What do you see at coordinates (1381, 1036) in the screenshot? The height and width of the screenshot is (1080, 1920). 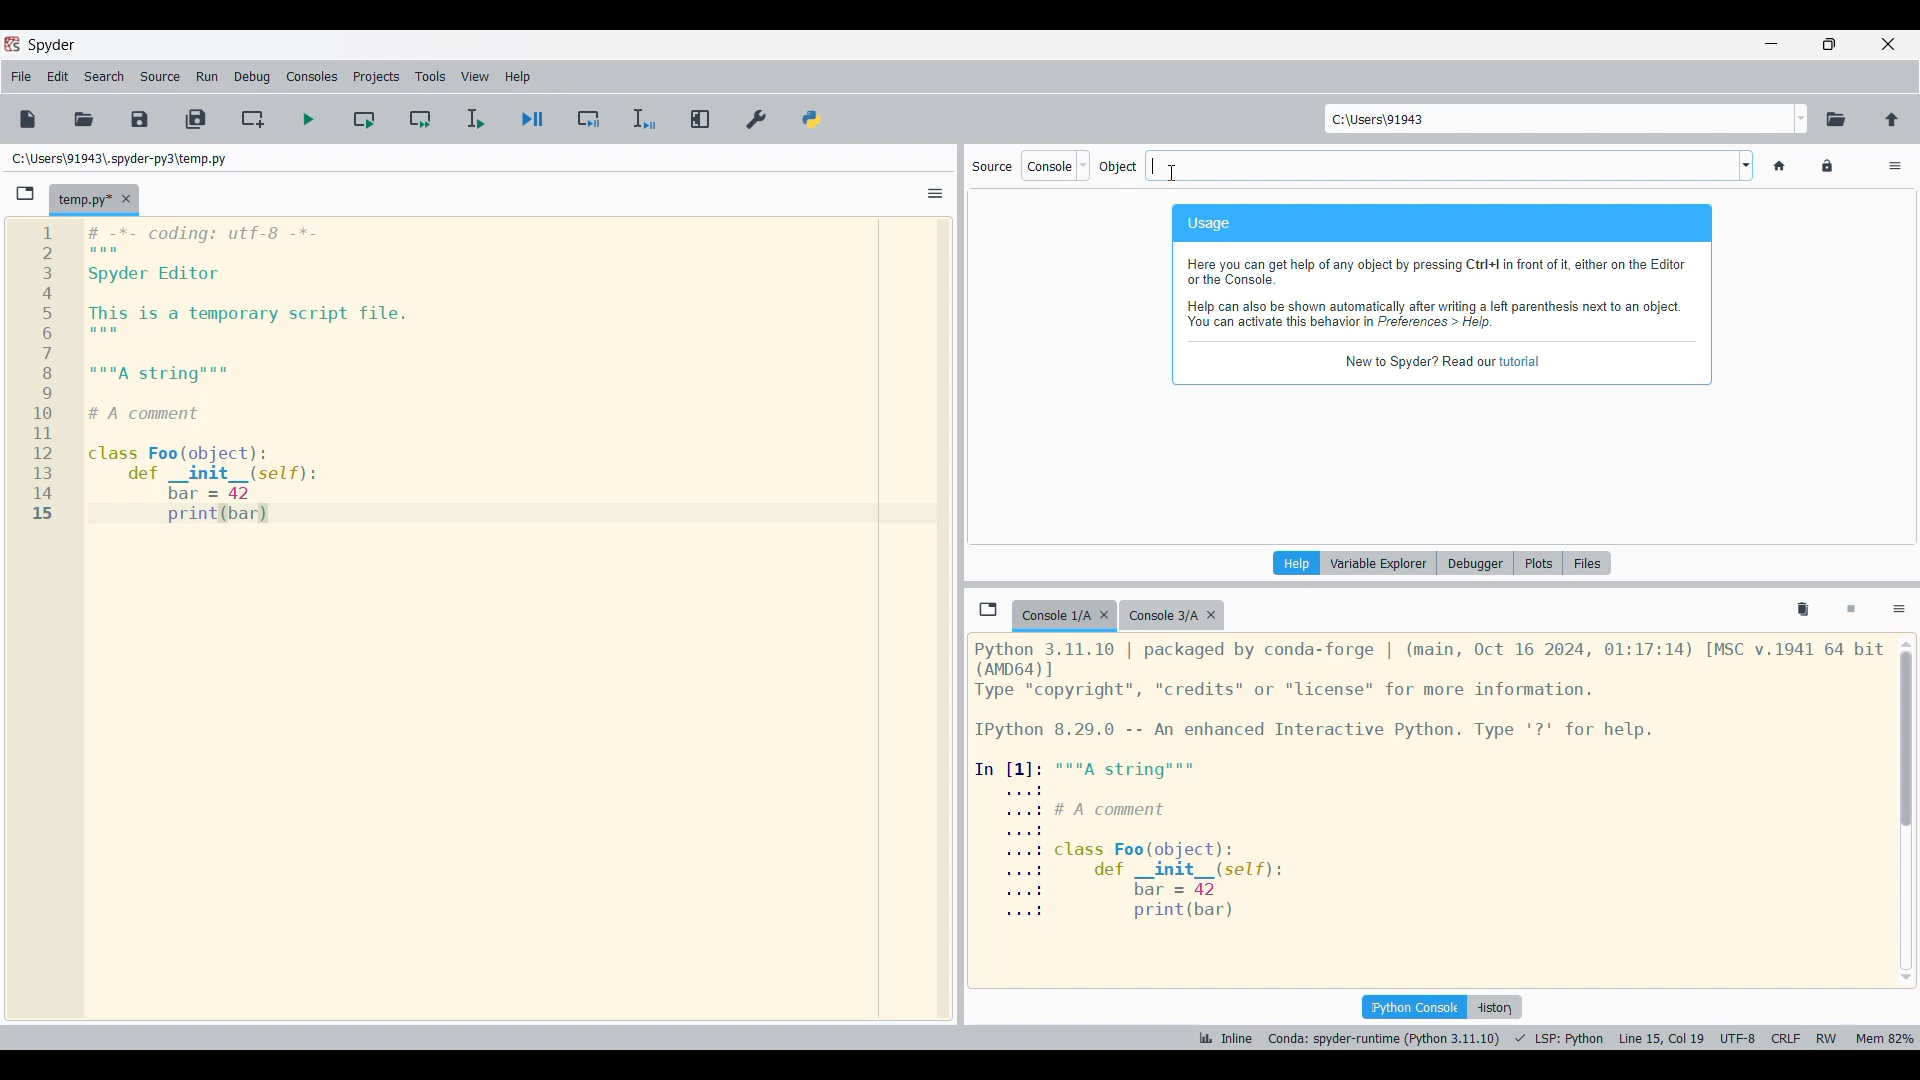 I see `Canada: spyder-runtime (Python 3.11.10)` at bounding box center [1381, 1036].